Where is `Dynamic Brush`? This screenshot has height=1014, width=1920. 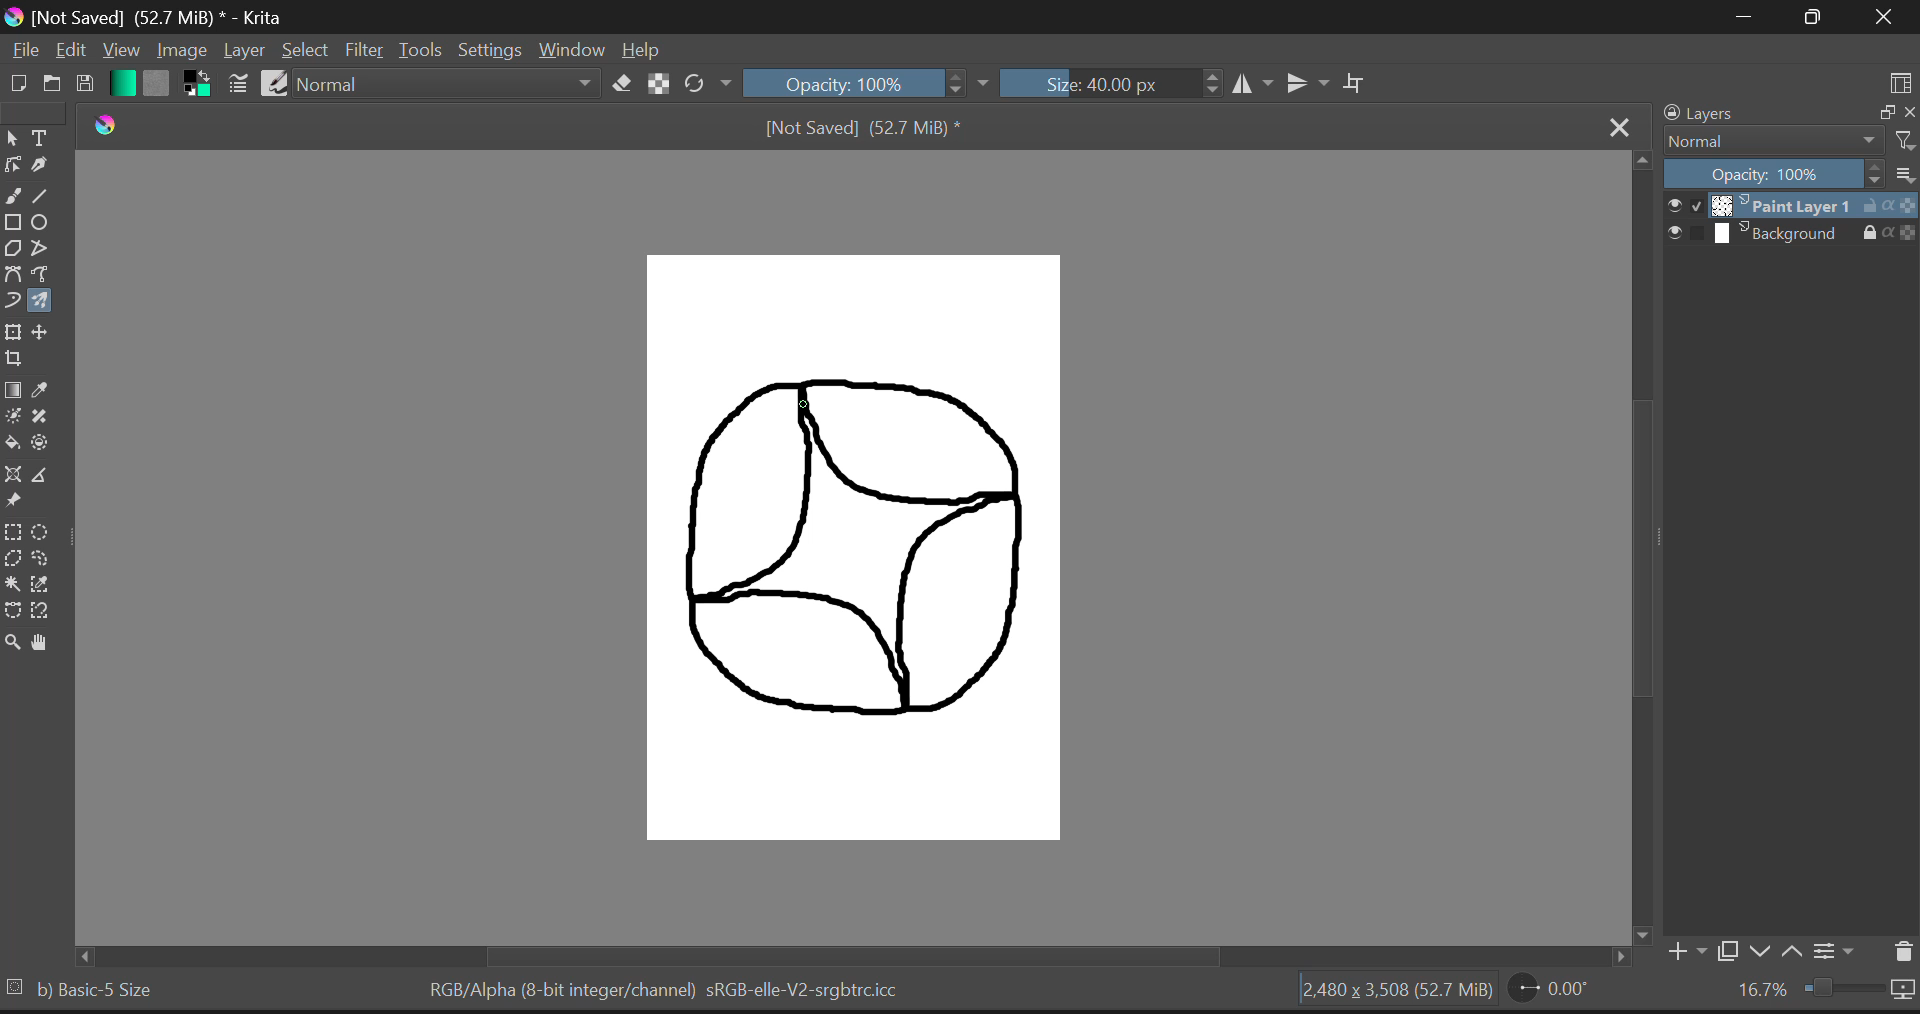
Dynamic Brush is located at coordinates (12, 301).